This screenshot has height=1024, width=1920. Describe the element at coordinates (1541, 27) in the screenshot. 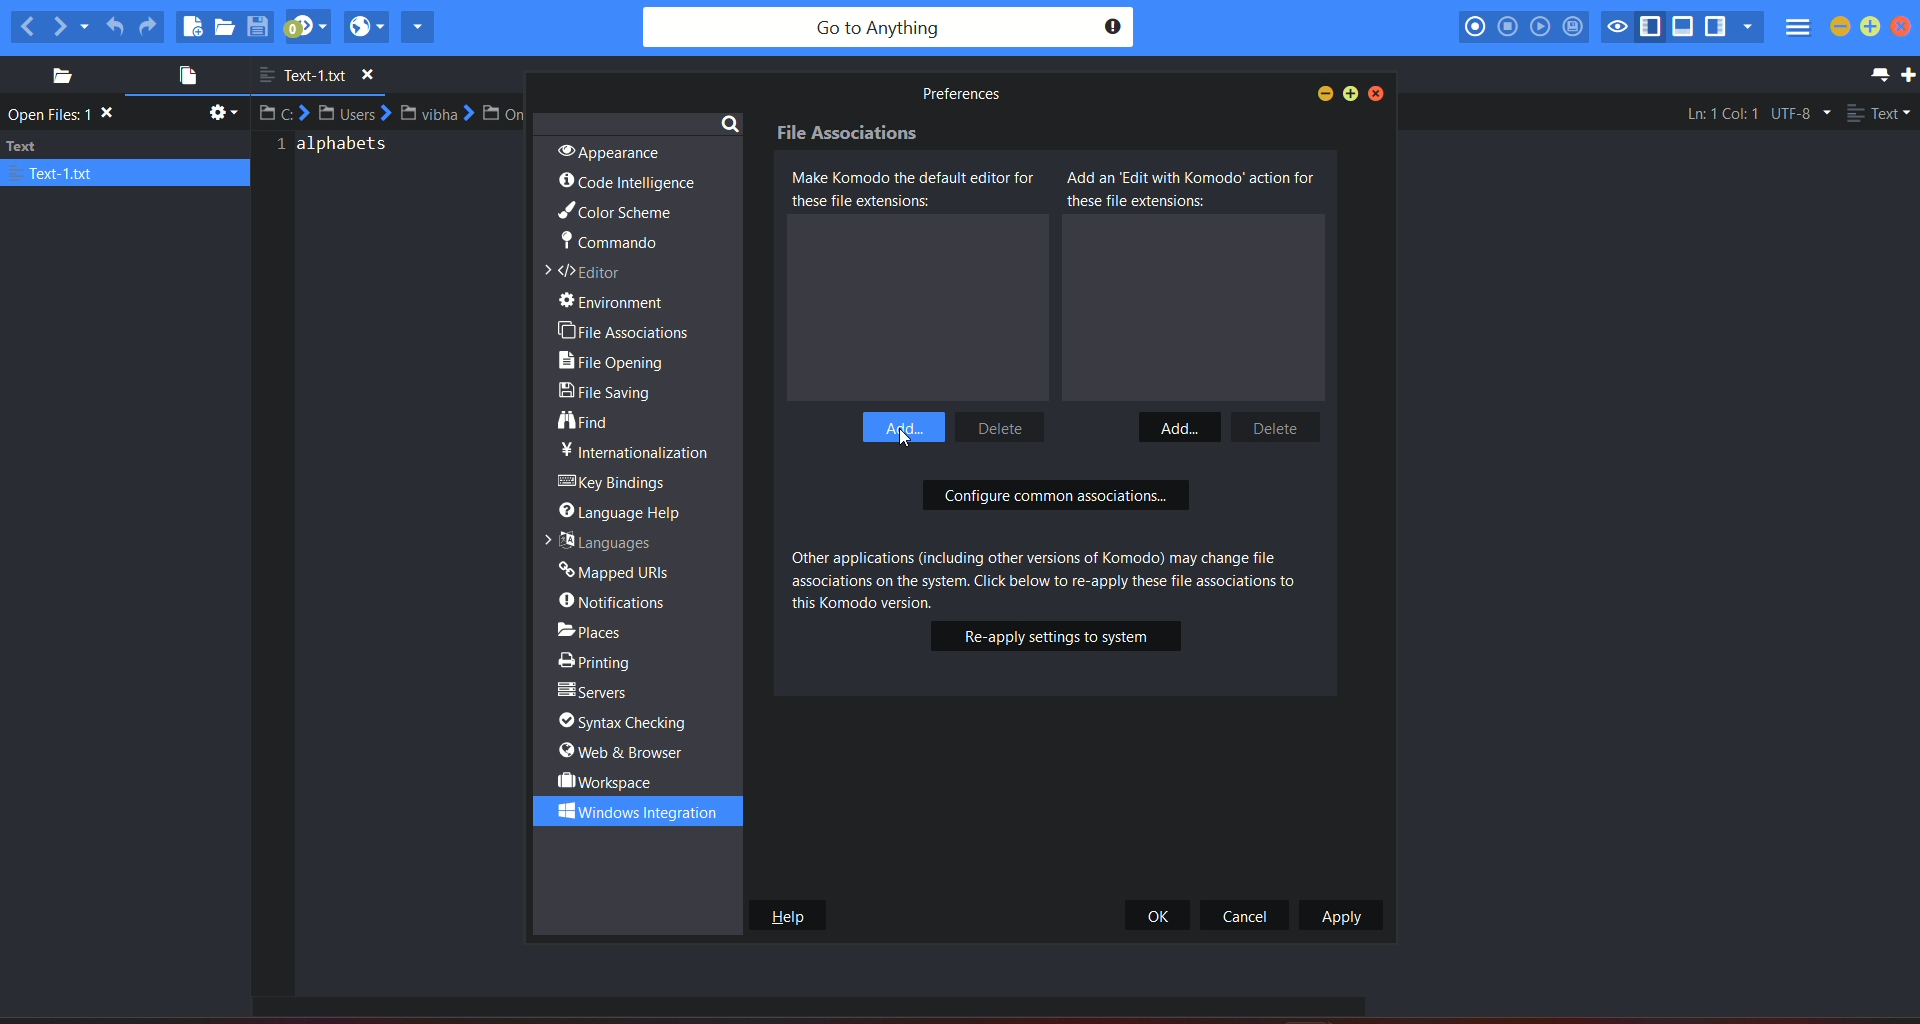

I see `play last macro` at that location.